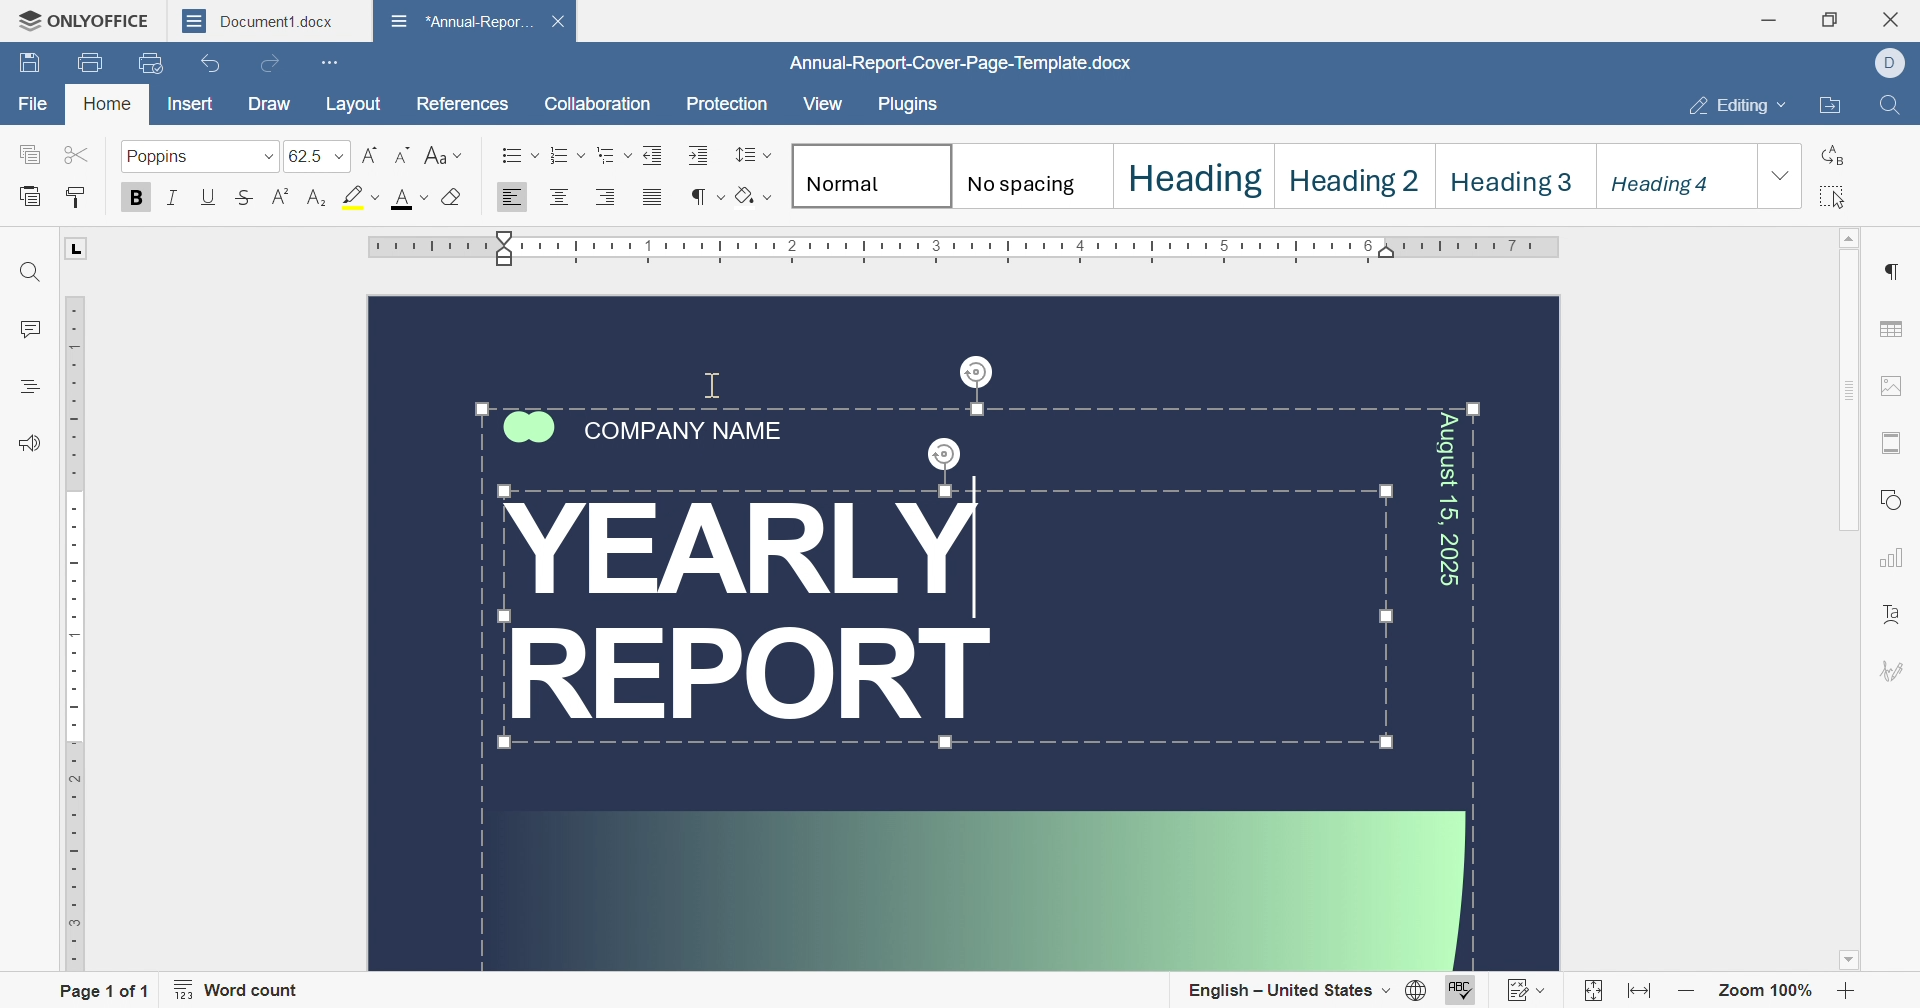 This screenshot has height=1008, width=1920. I want to click on home, so click(106, 106).